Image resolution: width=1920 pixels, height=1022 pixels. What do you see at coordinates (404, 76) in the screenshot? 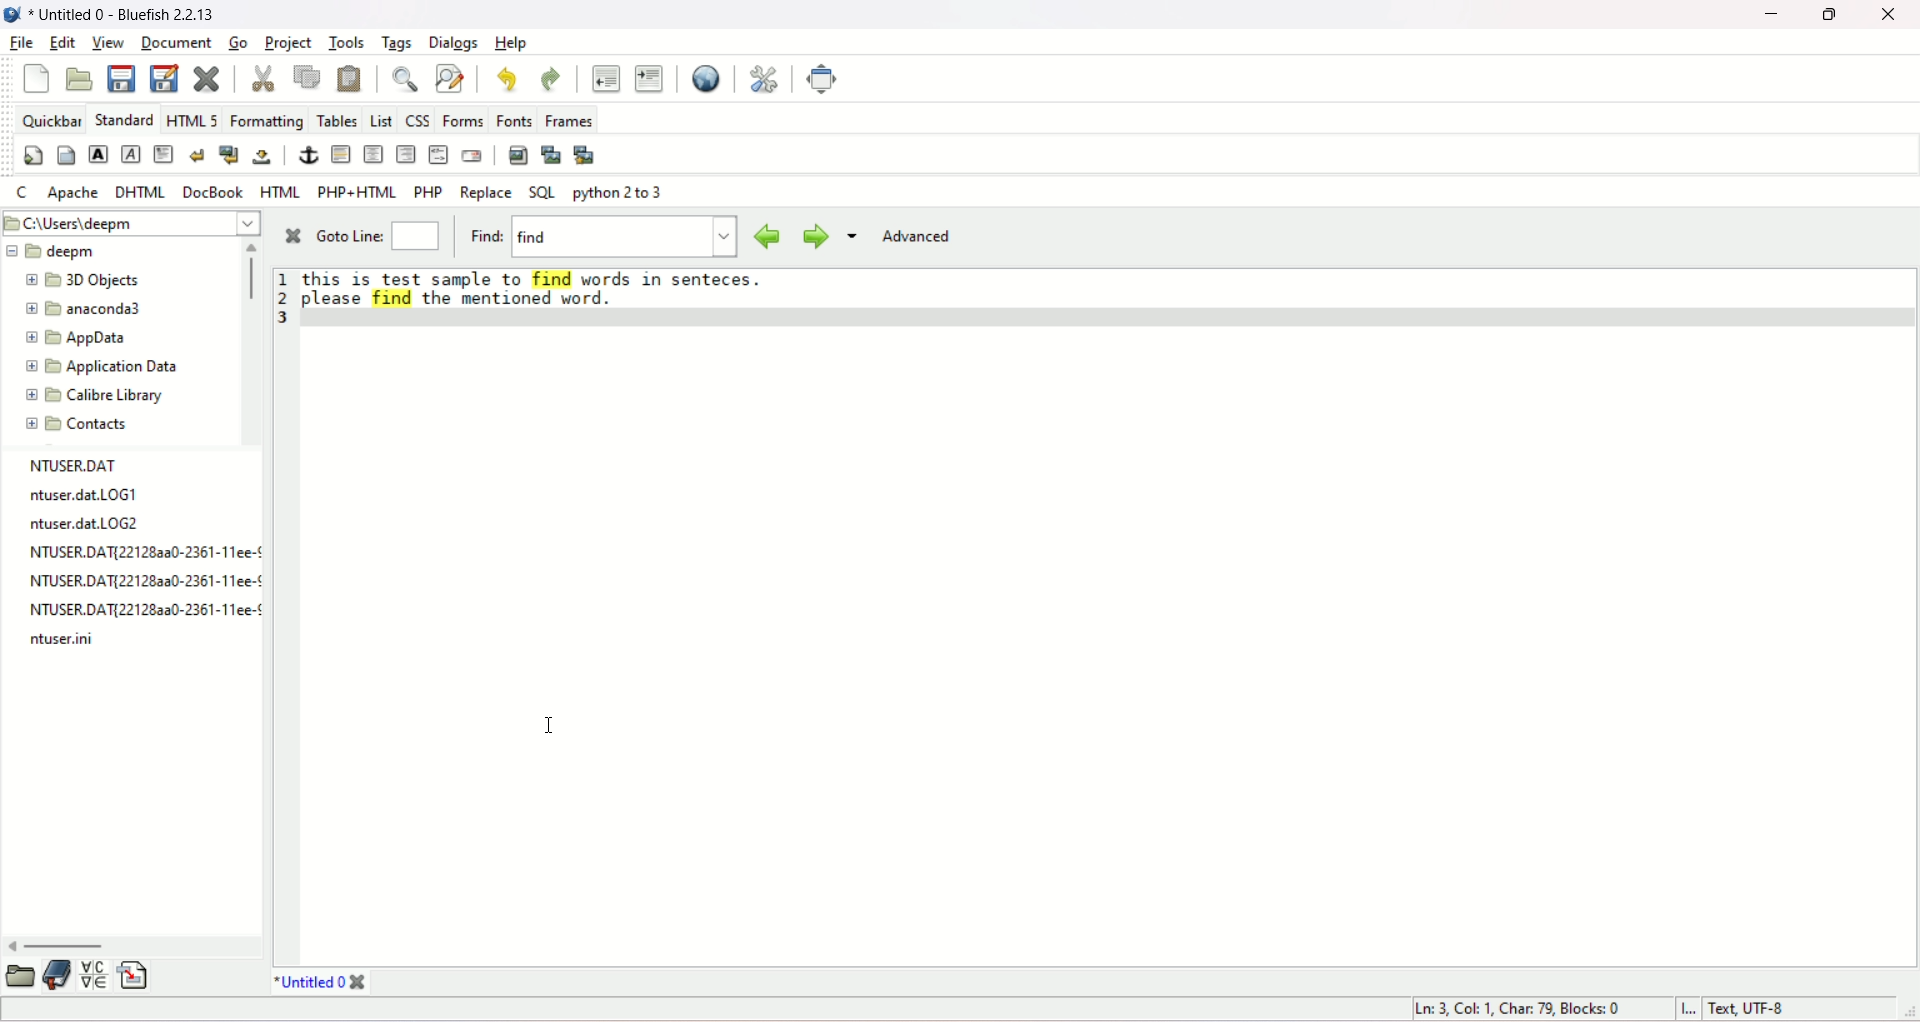
I see `show find bar` at bounding box center [404, 76].